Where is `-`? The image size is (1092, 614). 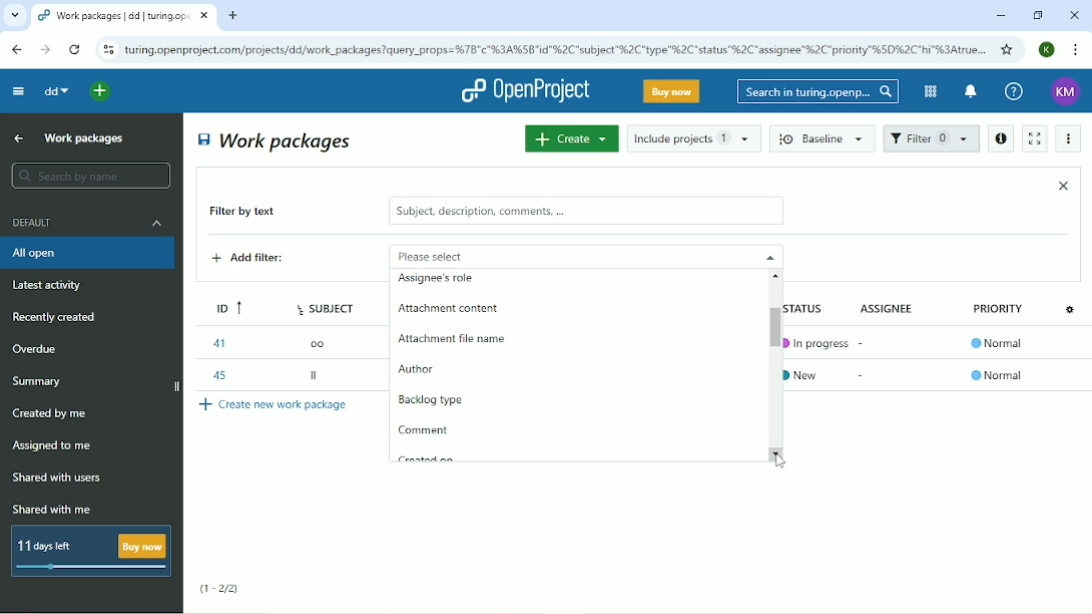 - is located at coordinates (863, 375).